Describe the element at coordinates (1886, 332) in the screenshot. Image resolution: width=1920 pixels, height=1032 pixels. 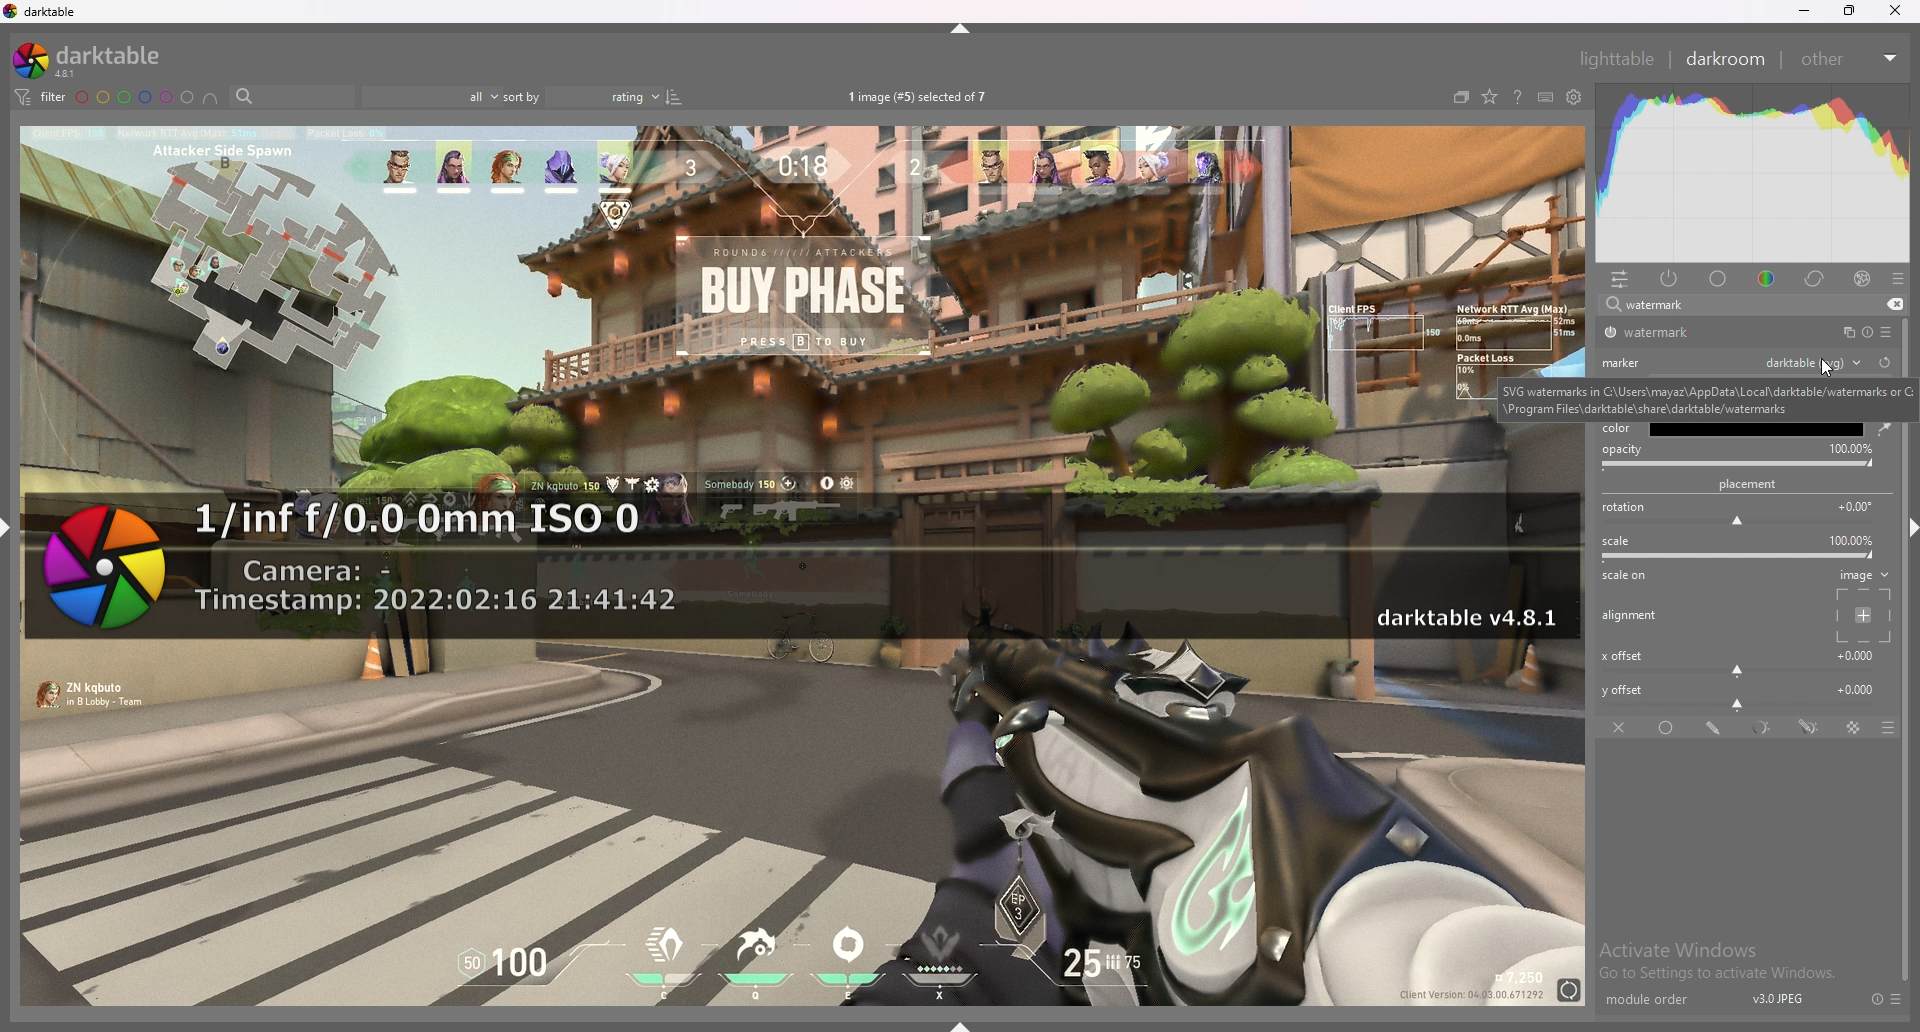
I see `presets` at that location.